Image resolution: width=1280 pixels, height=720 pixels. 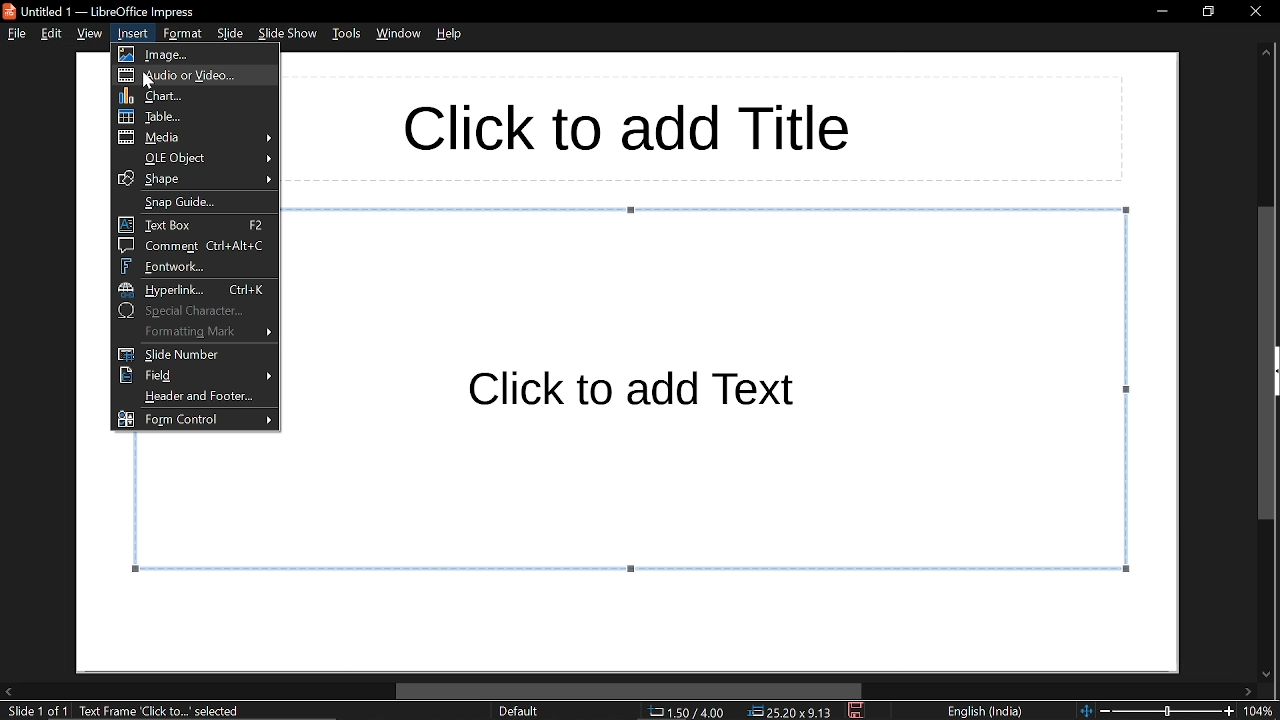 I want to click on current zoom, so click(x=1262, y=711).